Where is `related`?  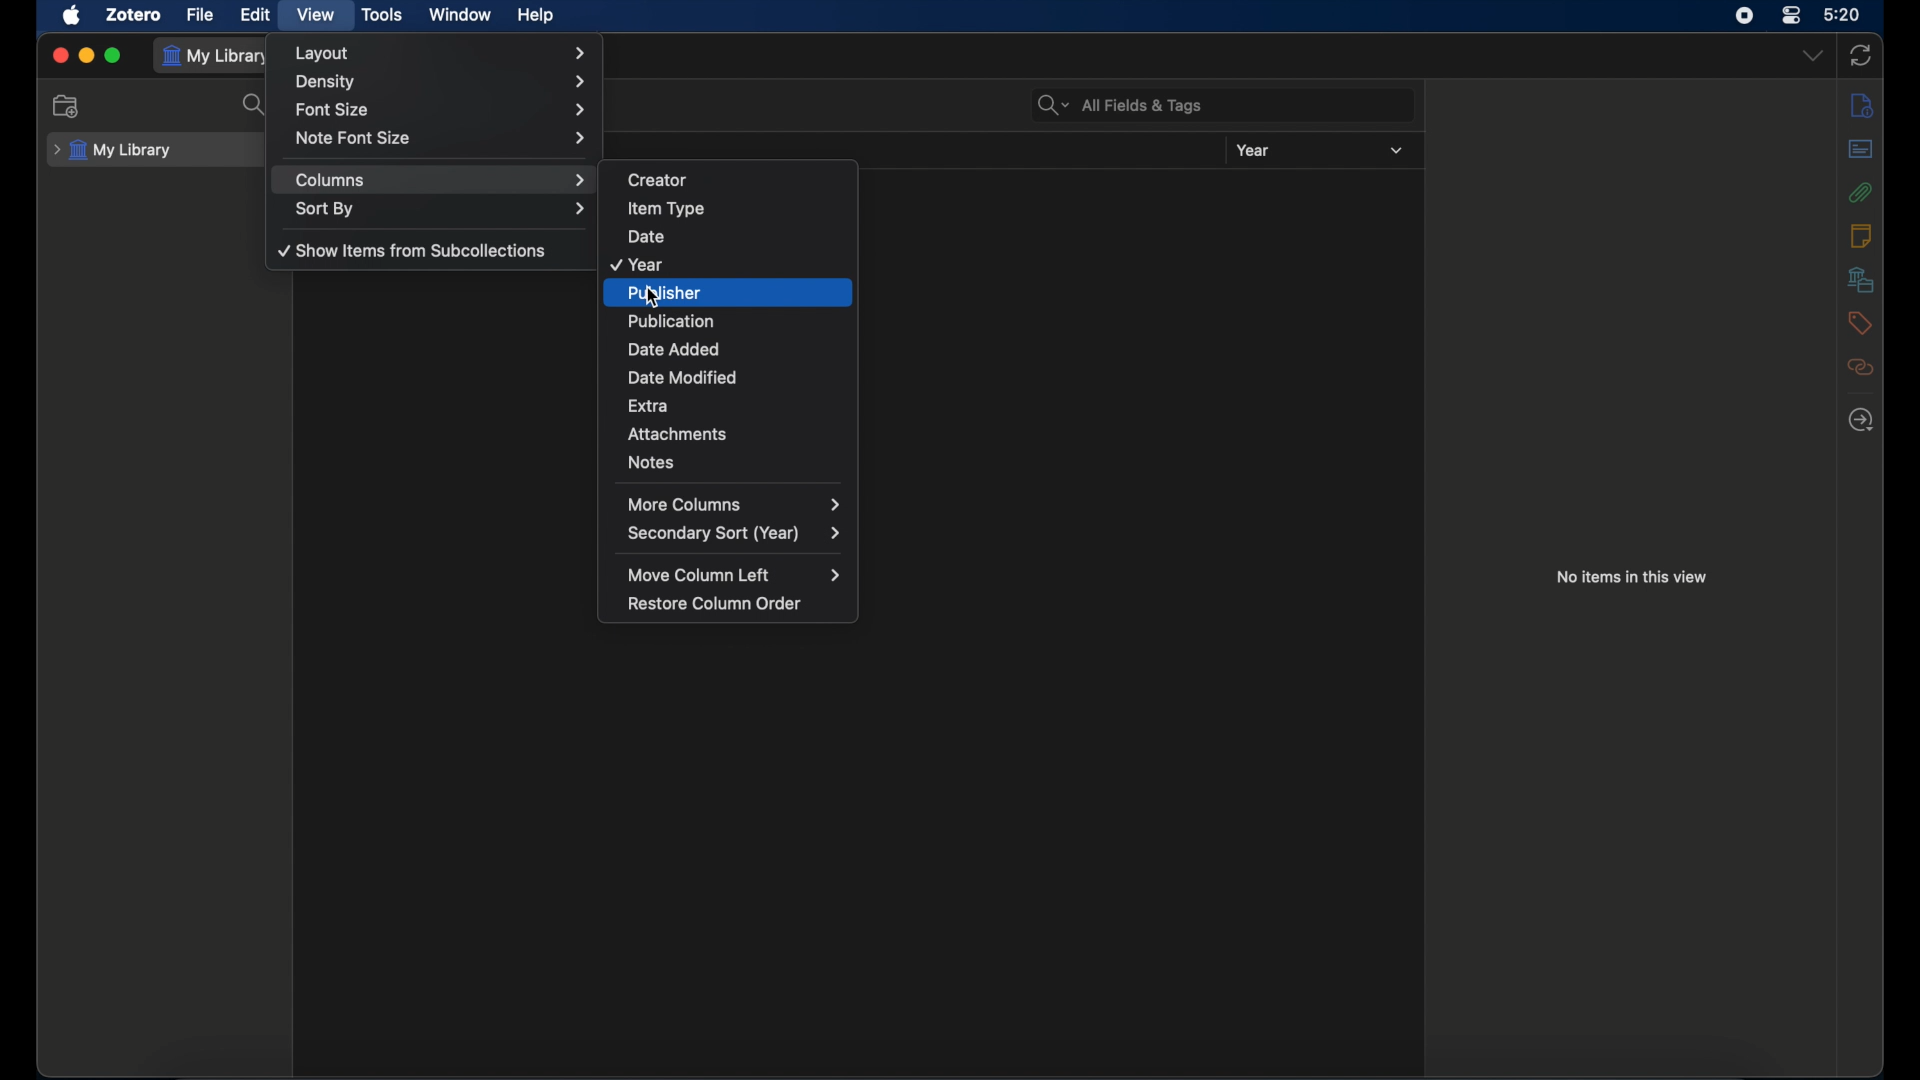
related is located at coordinates (1861, 367).